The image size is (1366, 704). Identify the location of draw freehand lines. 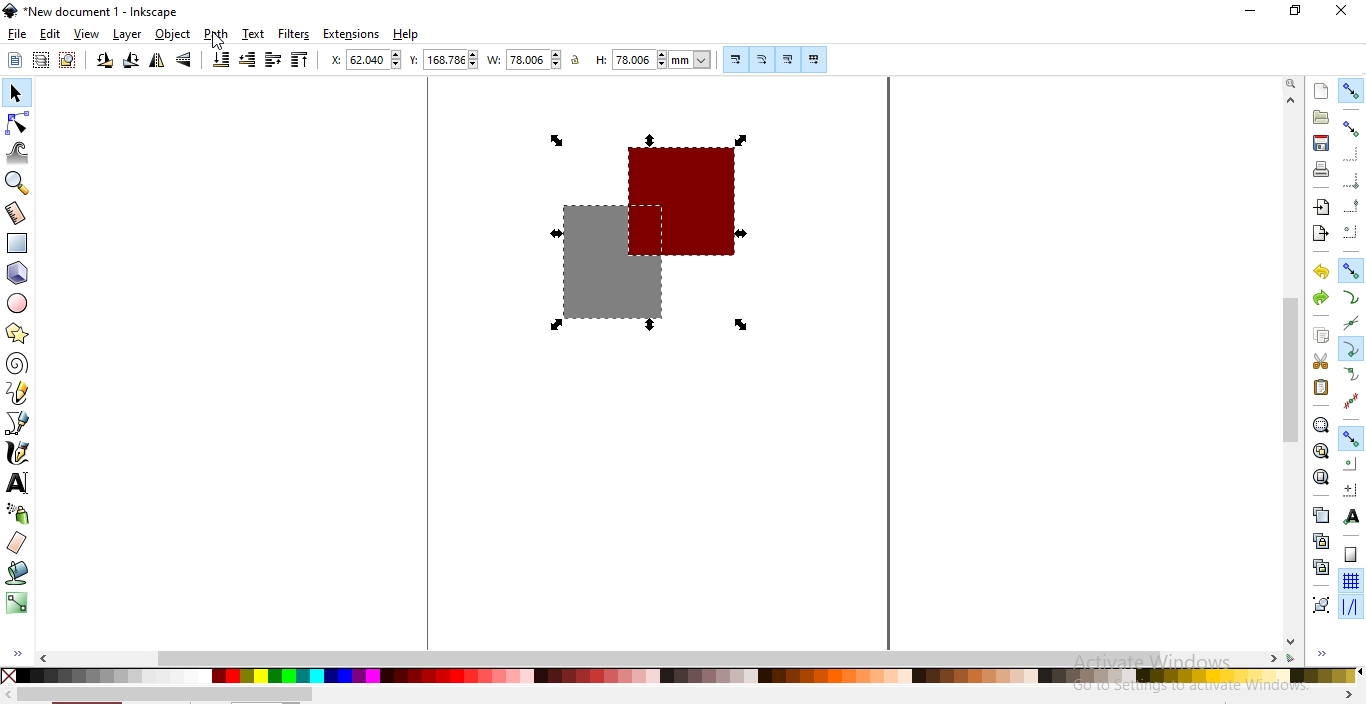
(18, 392).